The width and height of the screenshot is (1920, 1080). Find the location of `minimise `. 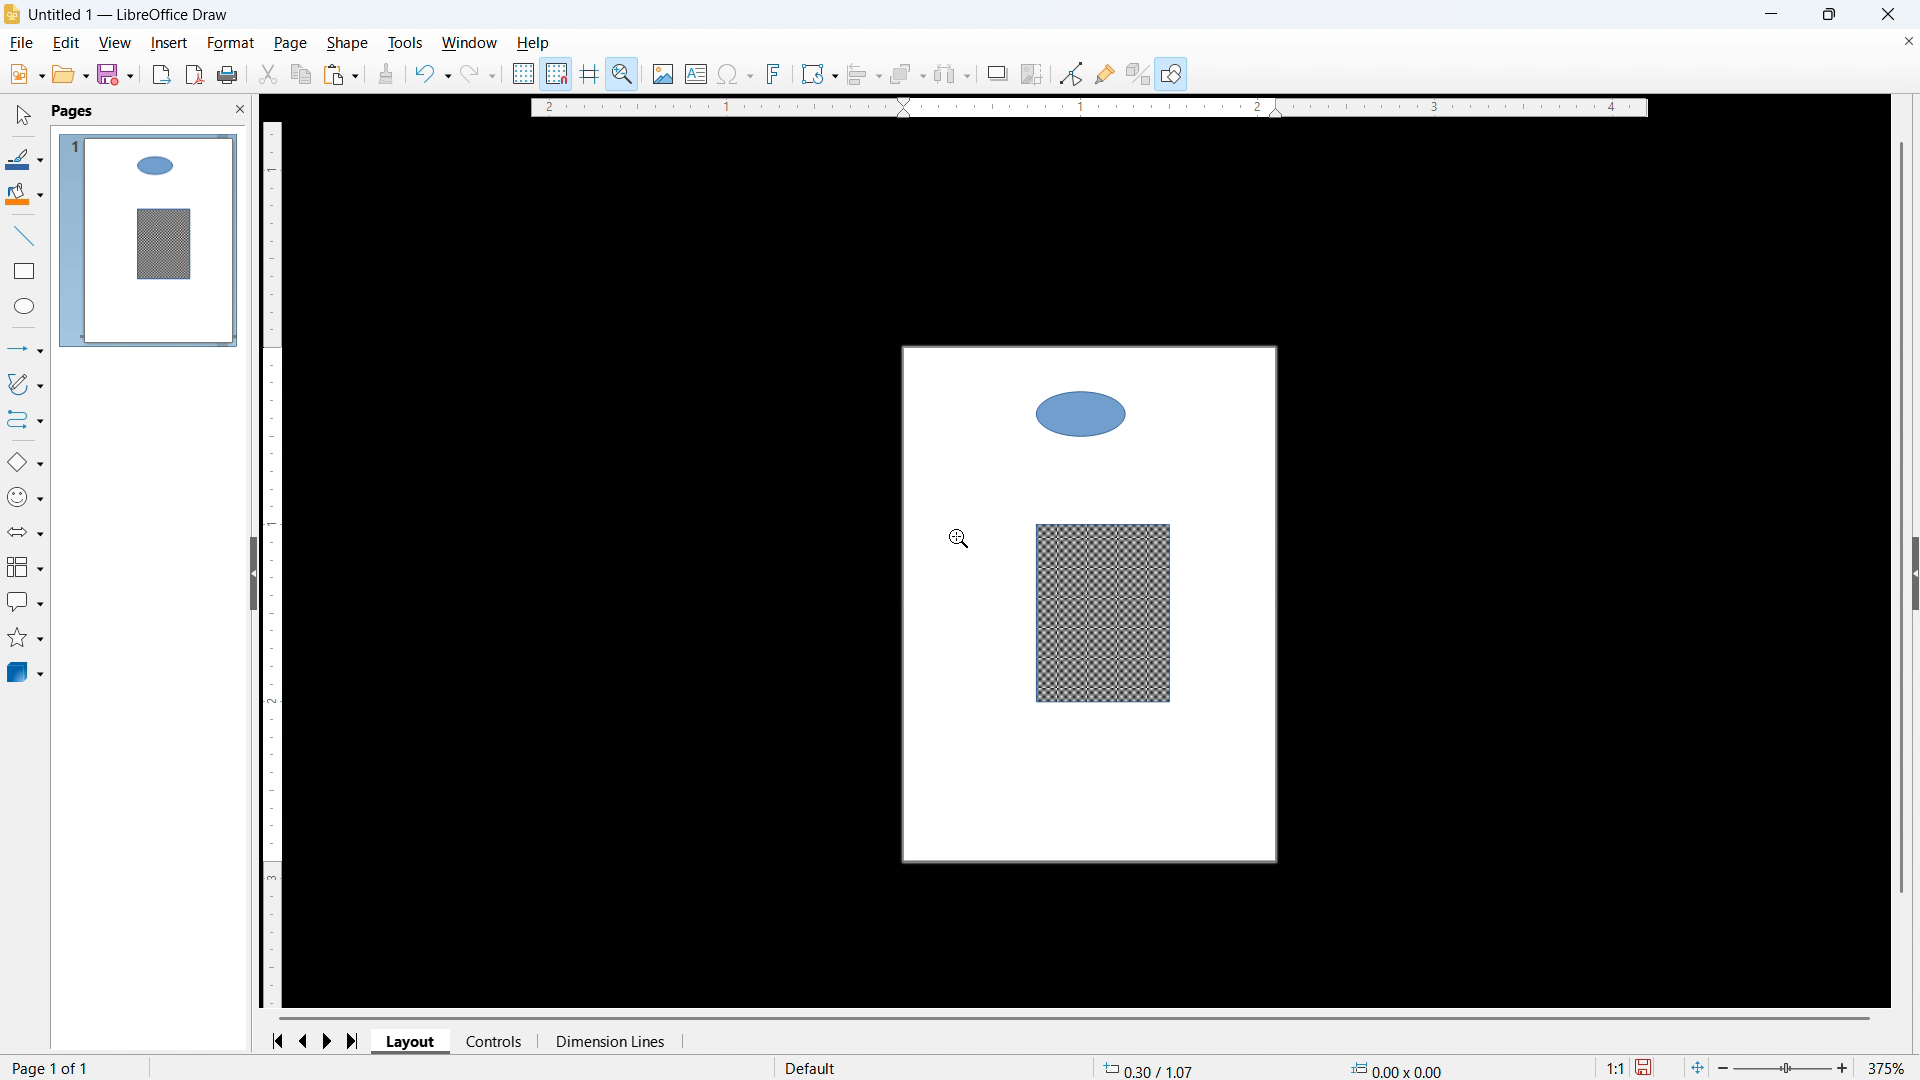

minimise  is located at coordinates (1769, 15).